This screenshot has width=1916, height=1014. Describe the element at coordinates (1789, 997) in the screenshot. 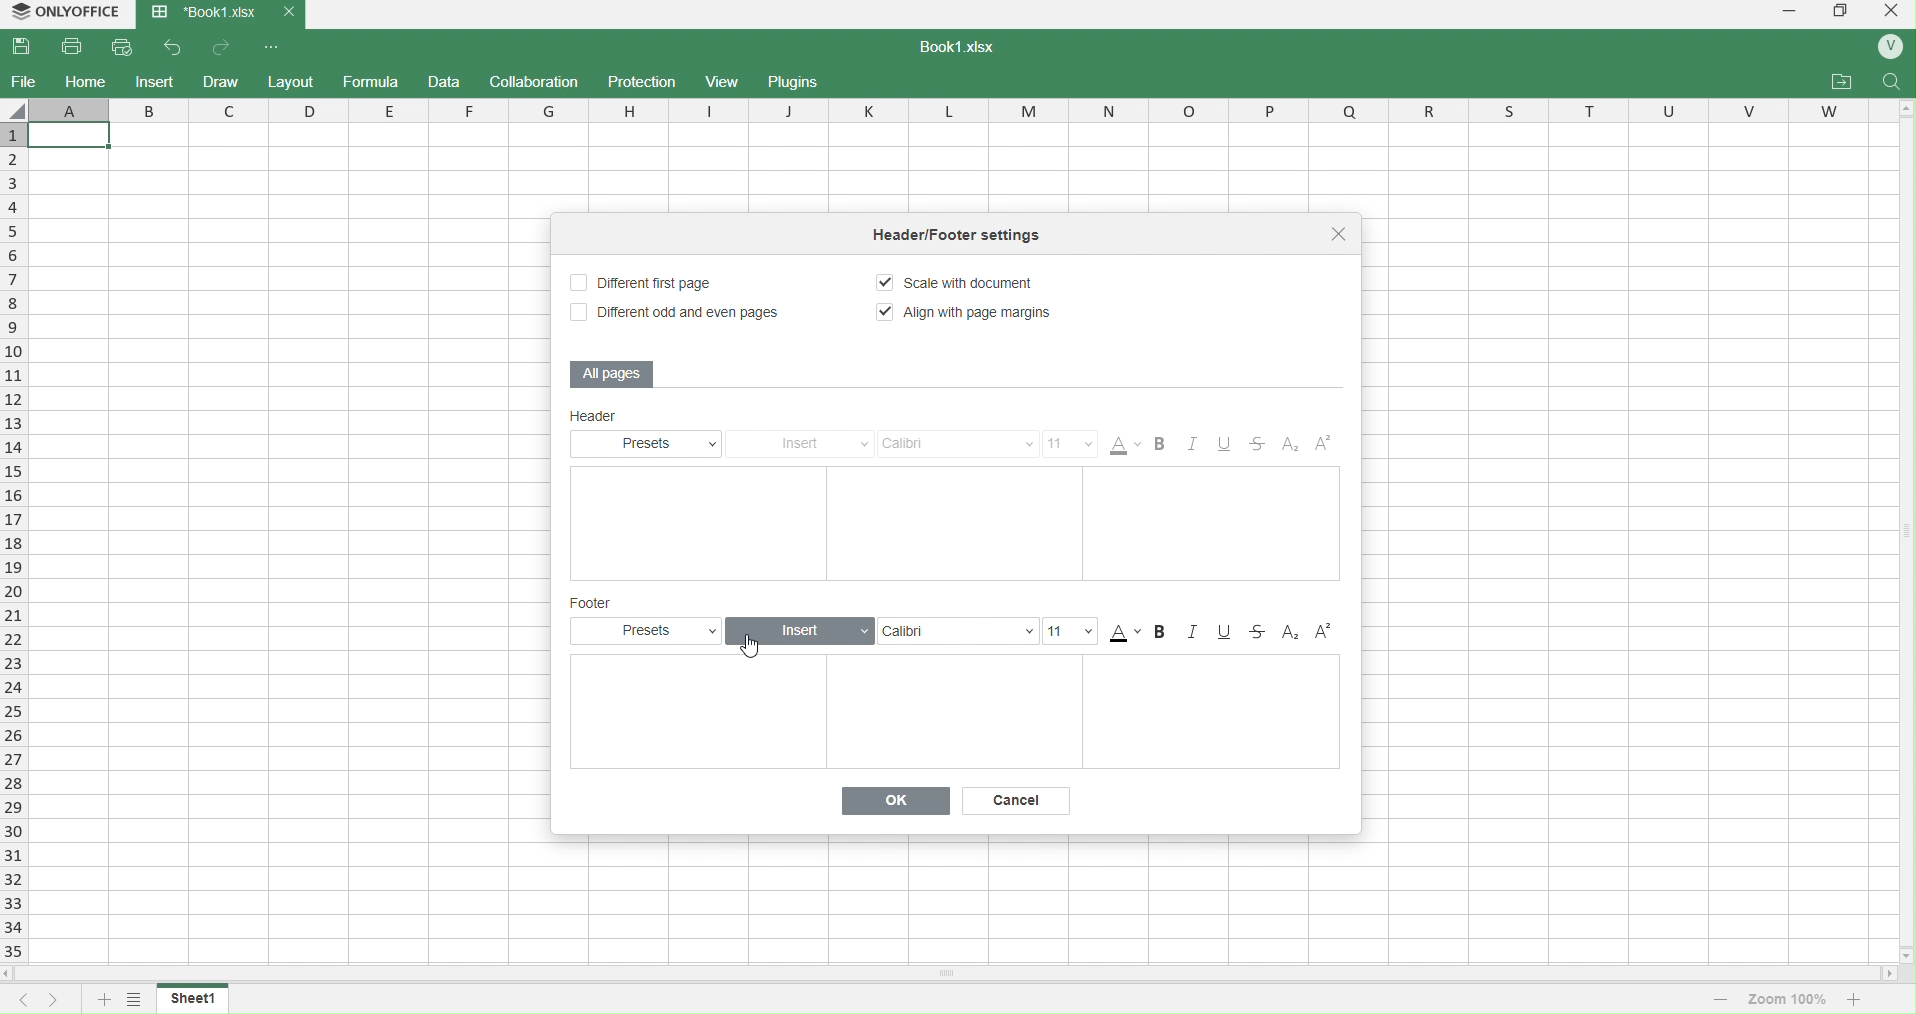

I see `zoom 100%` at that location.